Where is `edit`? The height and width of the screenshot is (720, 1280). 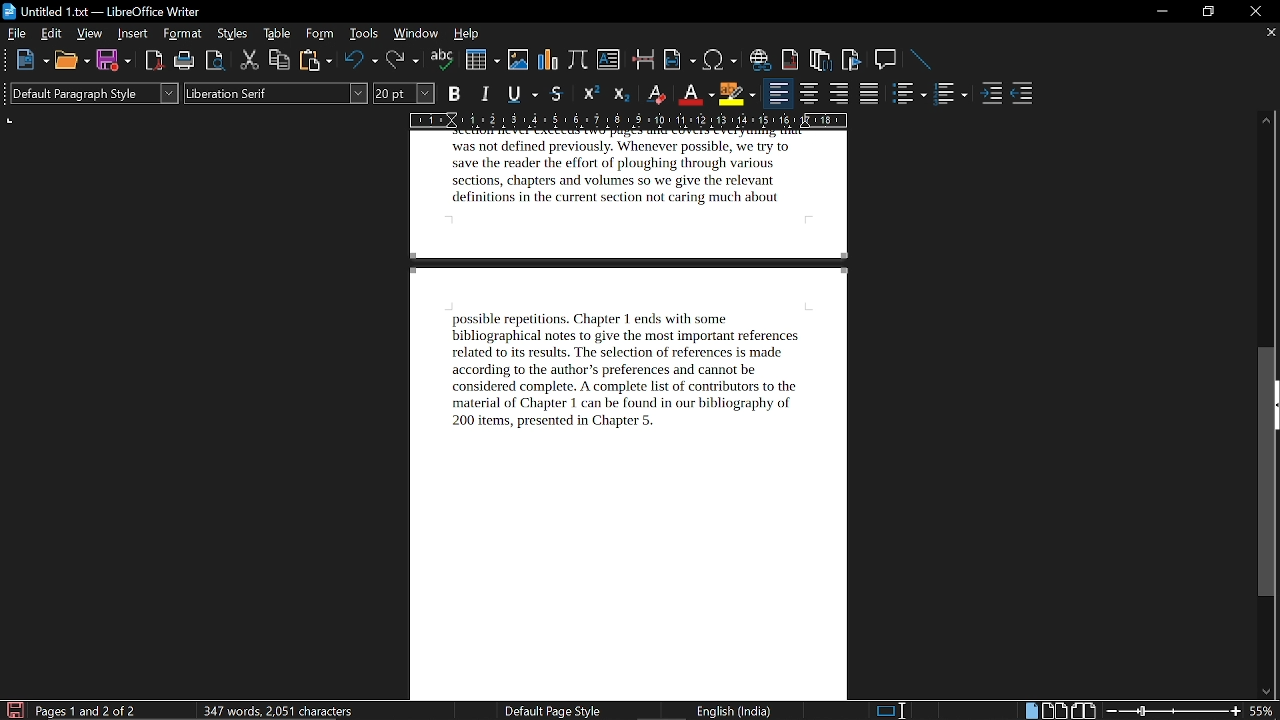 edit is located at coordinates (50, 33).